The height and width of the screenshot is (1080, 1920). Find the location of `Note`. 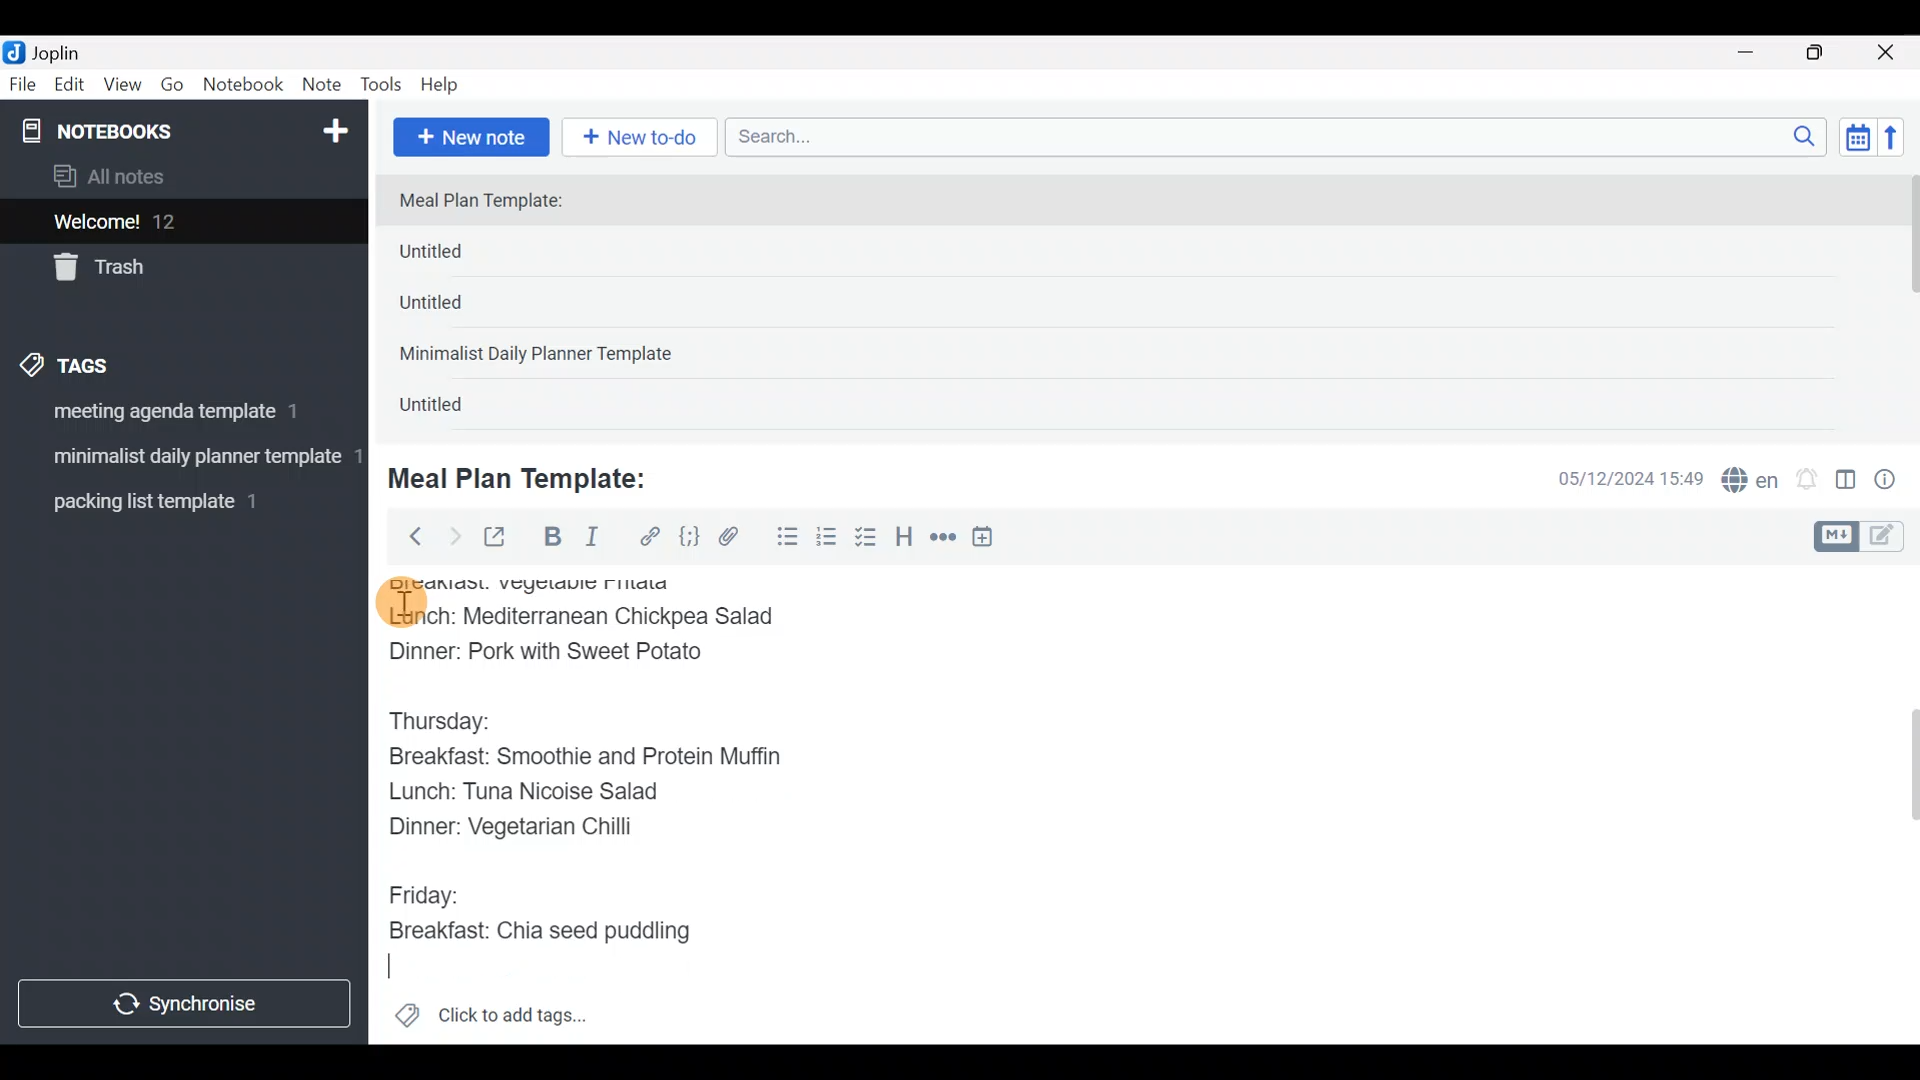

Note is located at coordinates (326, 86).